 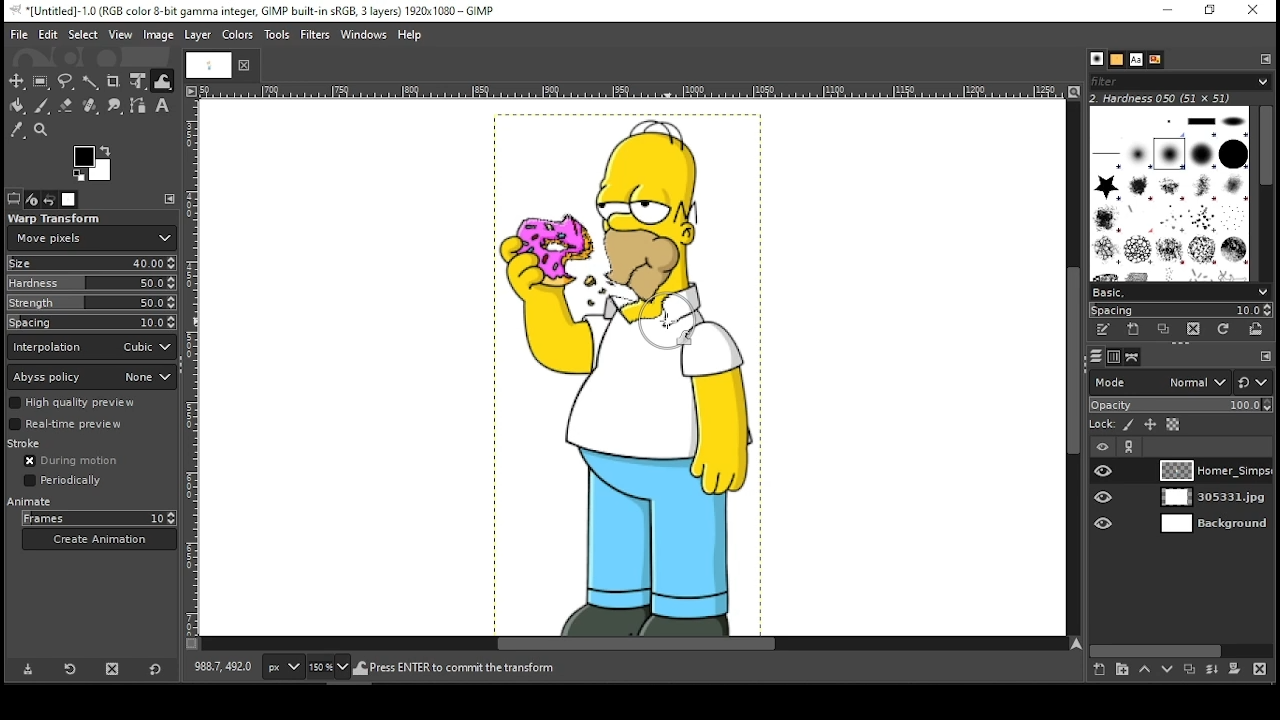 I want to click on interpolation, so click(x=93, y=346).